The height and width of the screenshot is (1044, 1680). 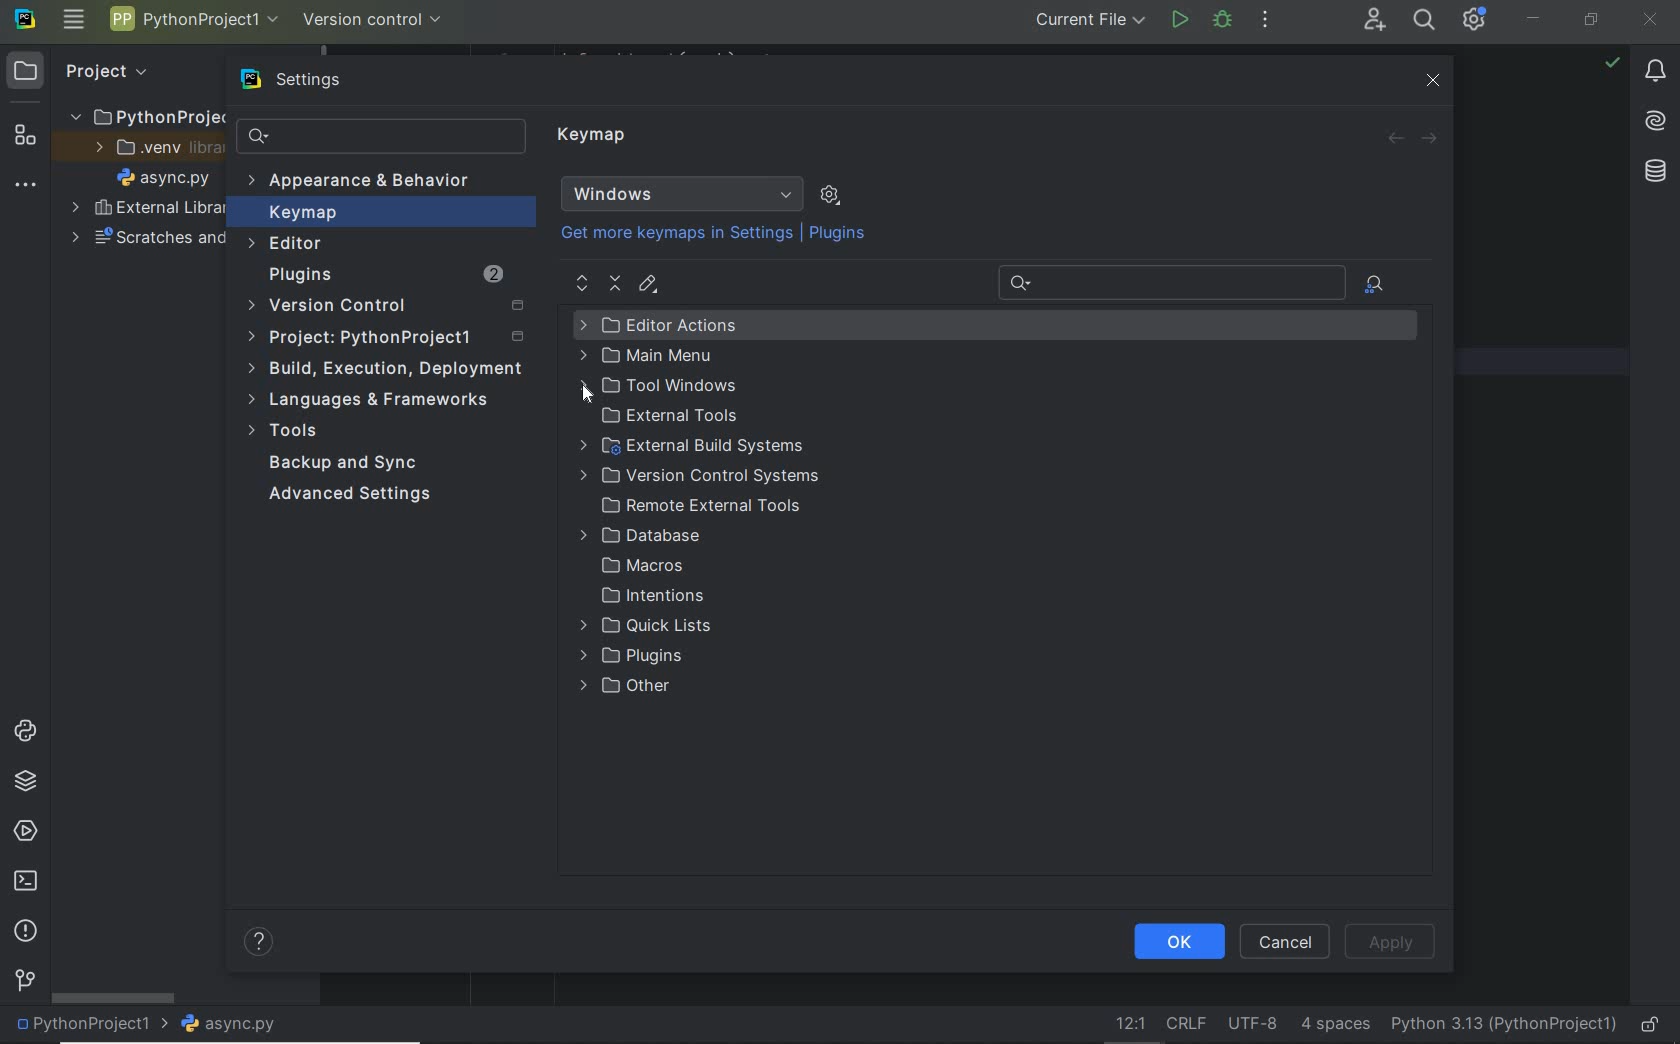 What do you see at coordinates (288, 433) in the screenshot?
I see `Tools` at bounding box center [288, 433].